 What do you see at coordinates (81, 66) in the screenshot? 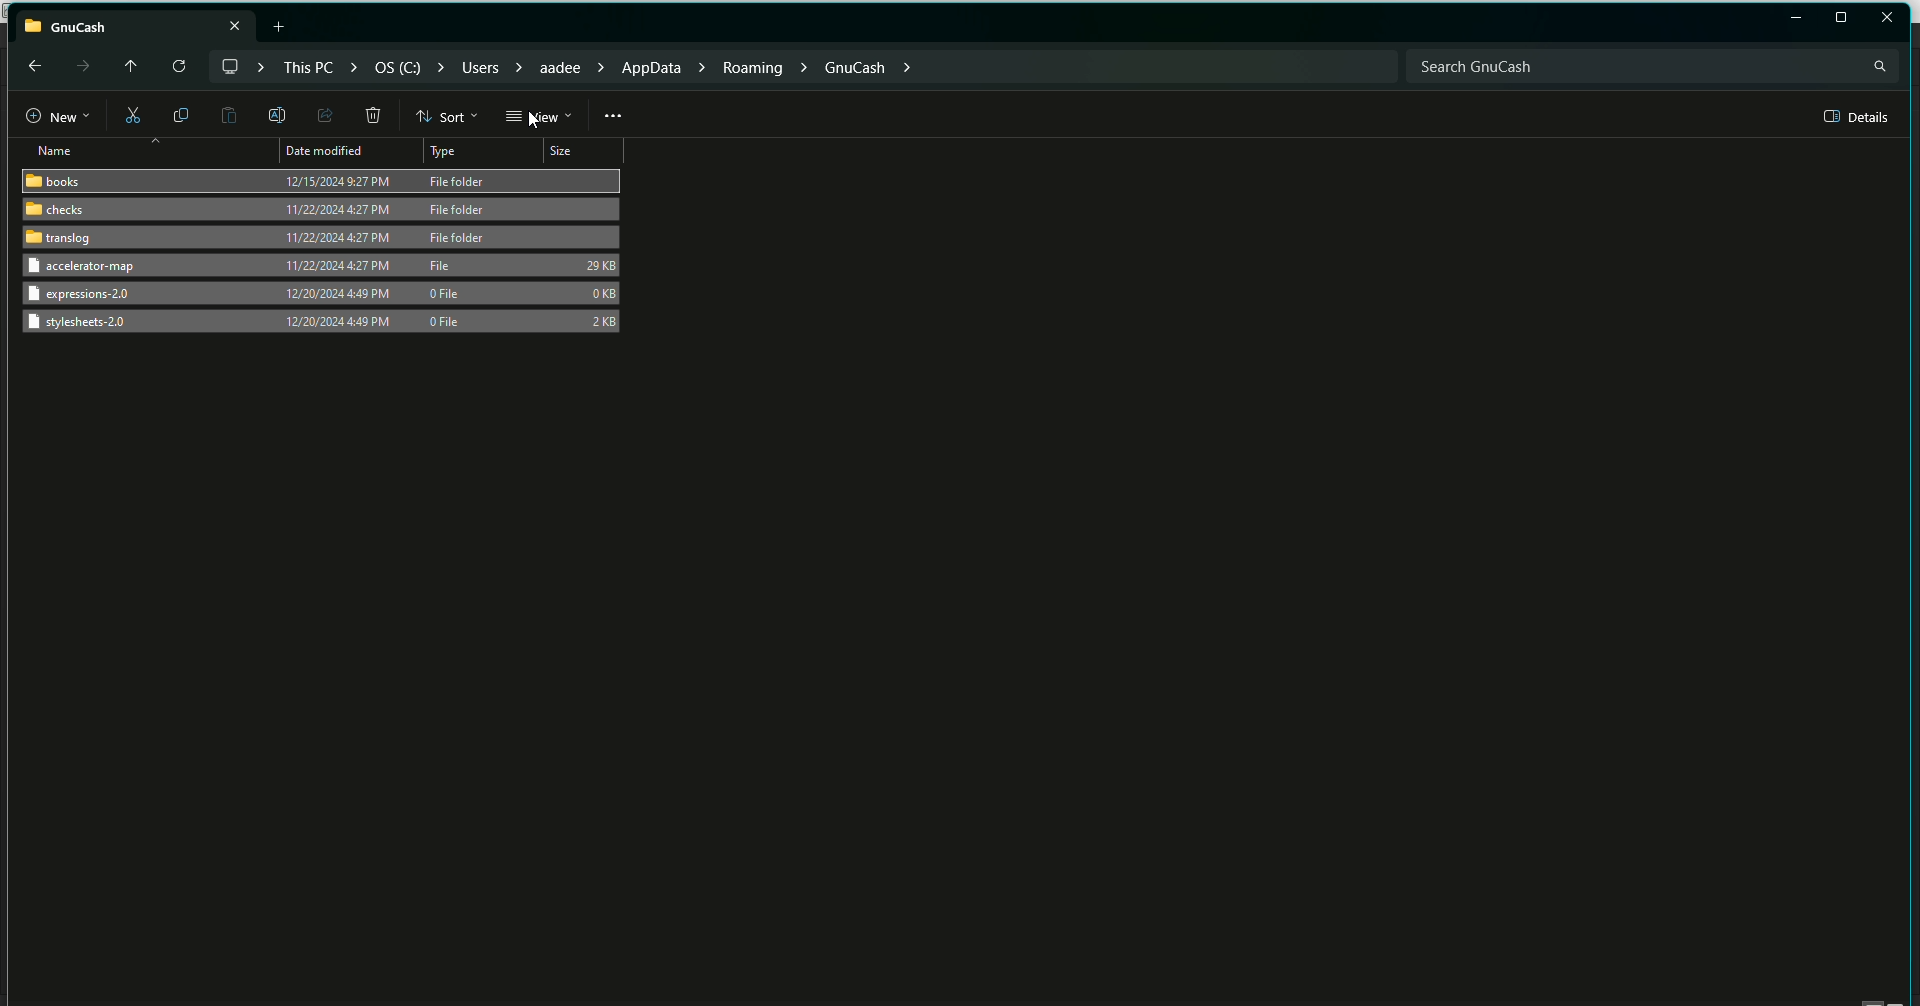
I see `Forward` at bounding box center [81, 66].